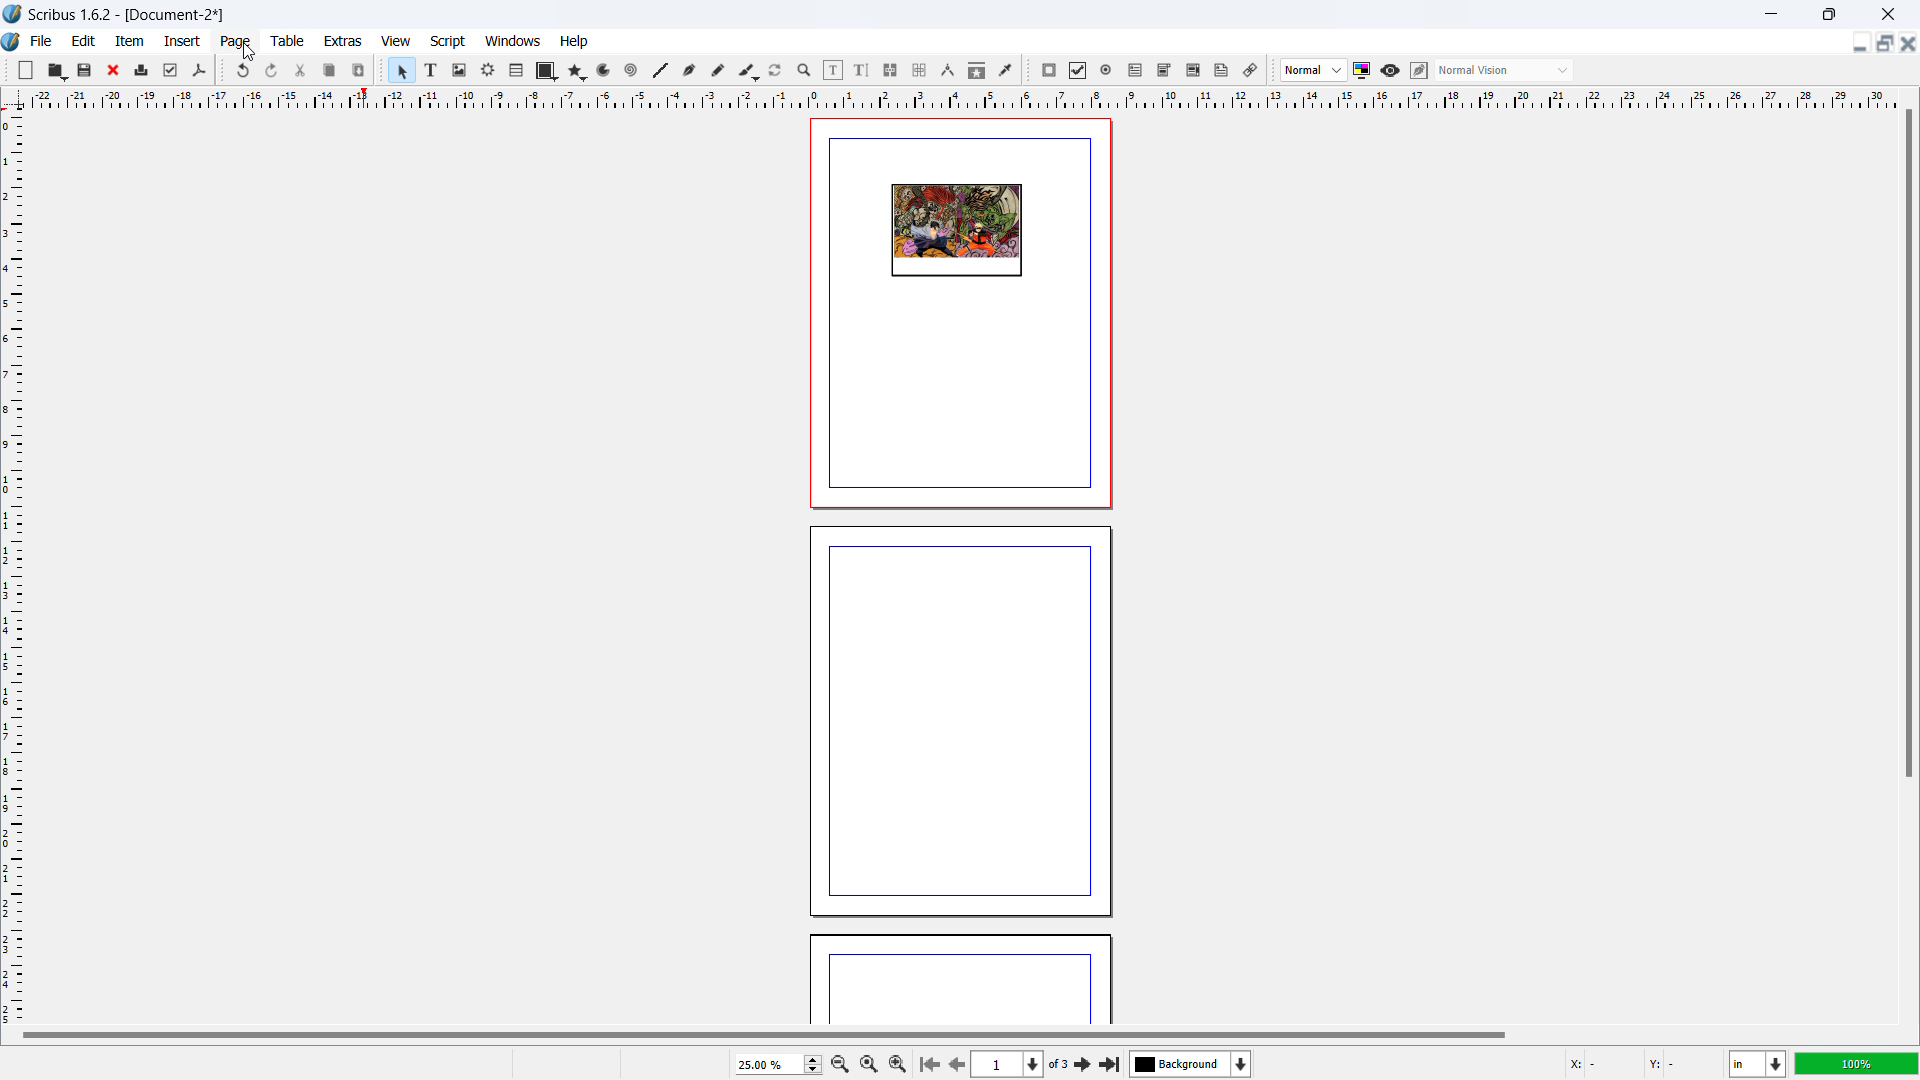 Image resolution: width=1920 pixels, height=1080 pixels. I want to click on select visual appearance of the display, so click(1504, 70).